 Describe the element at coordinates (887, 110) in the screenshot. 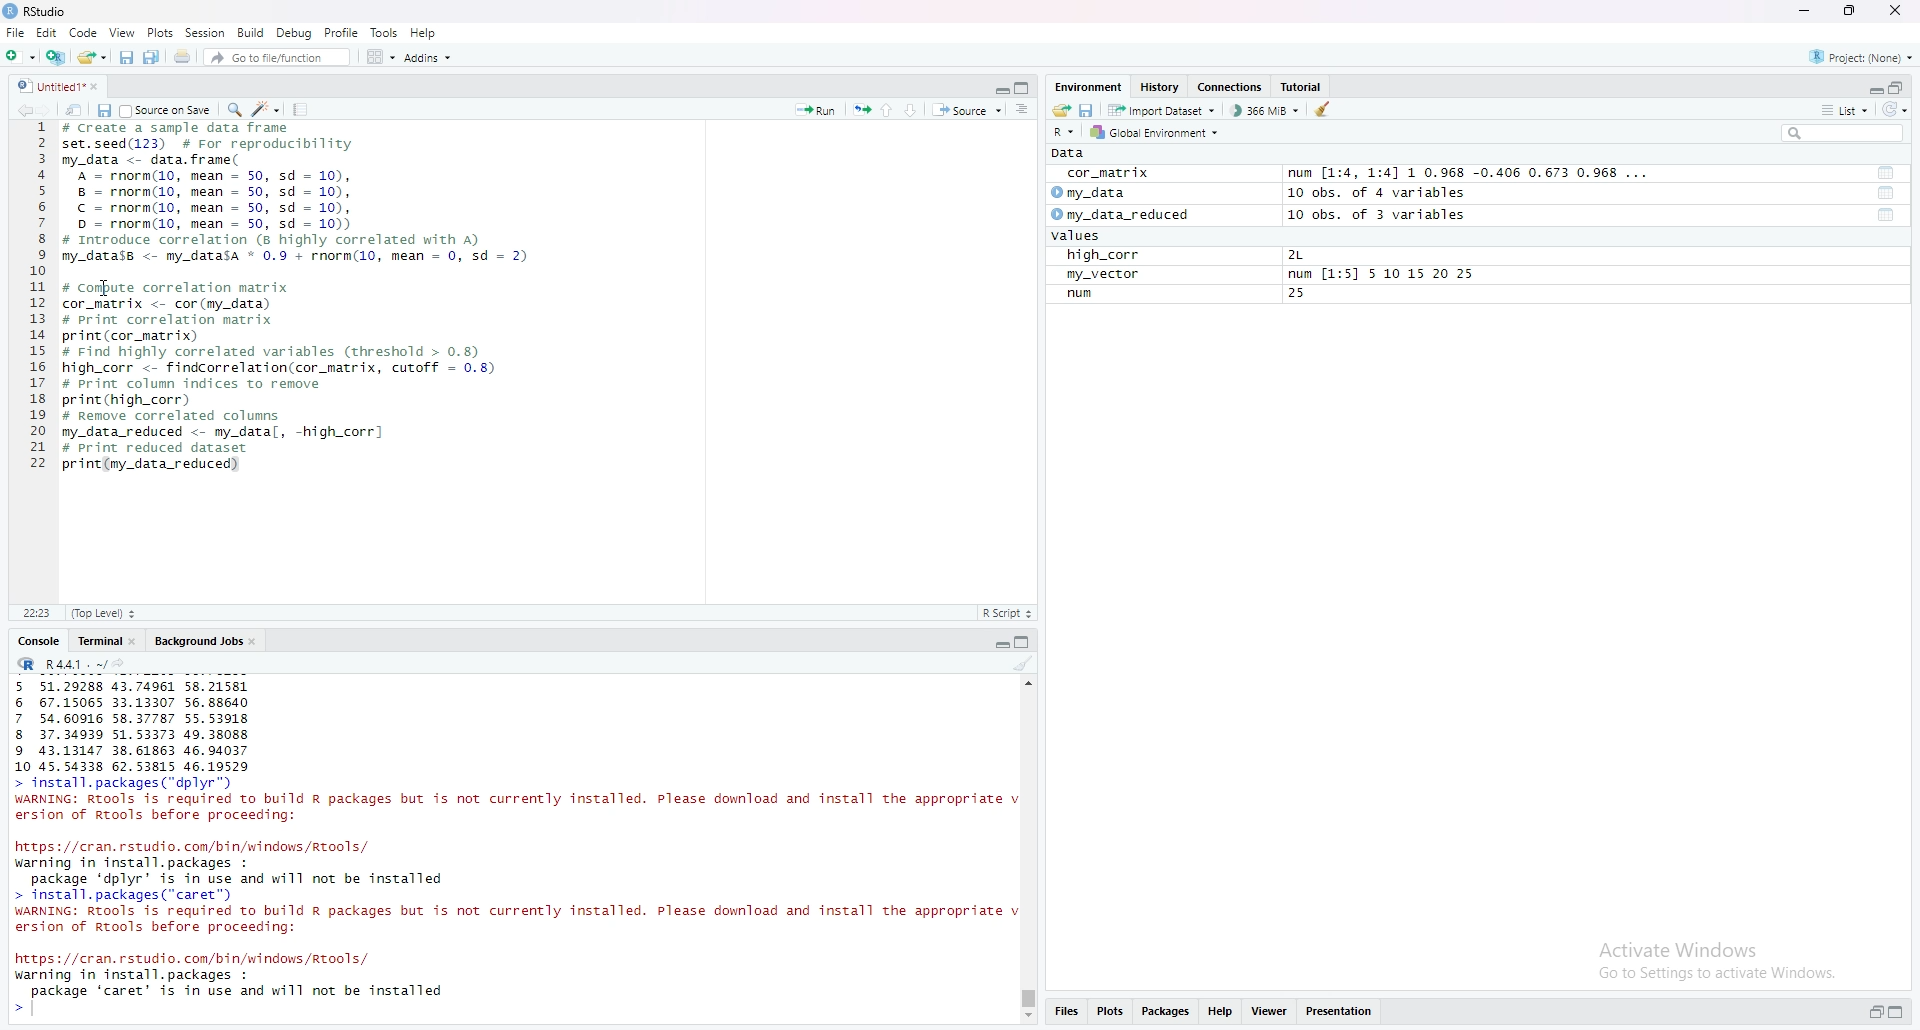

I see `up` at that location.